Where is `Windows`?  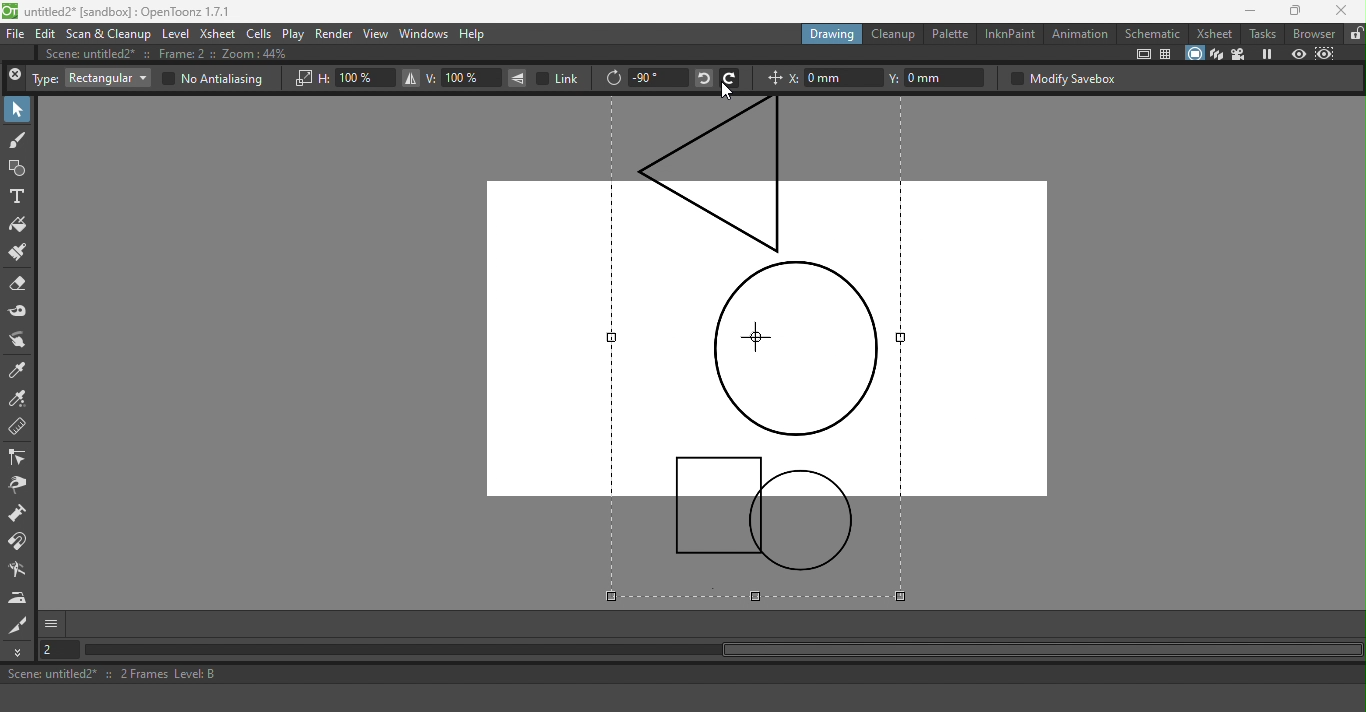
Windows is located at coordinates (423, 35).